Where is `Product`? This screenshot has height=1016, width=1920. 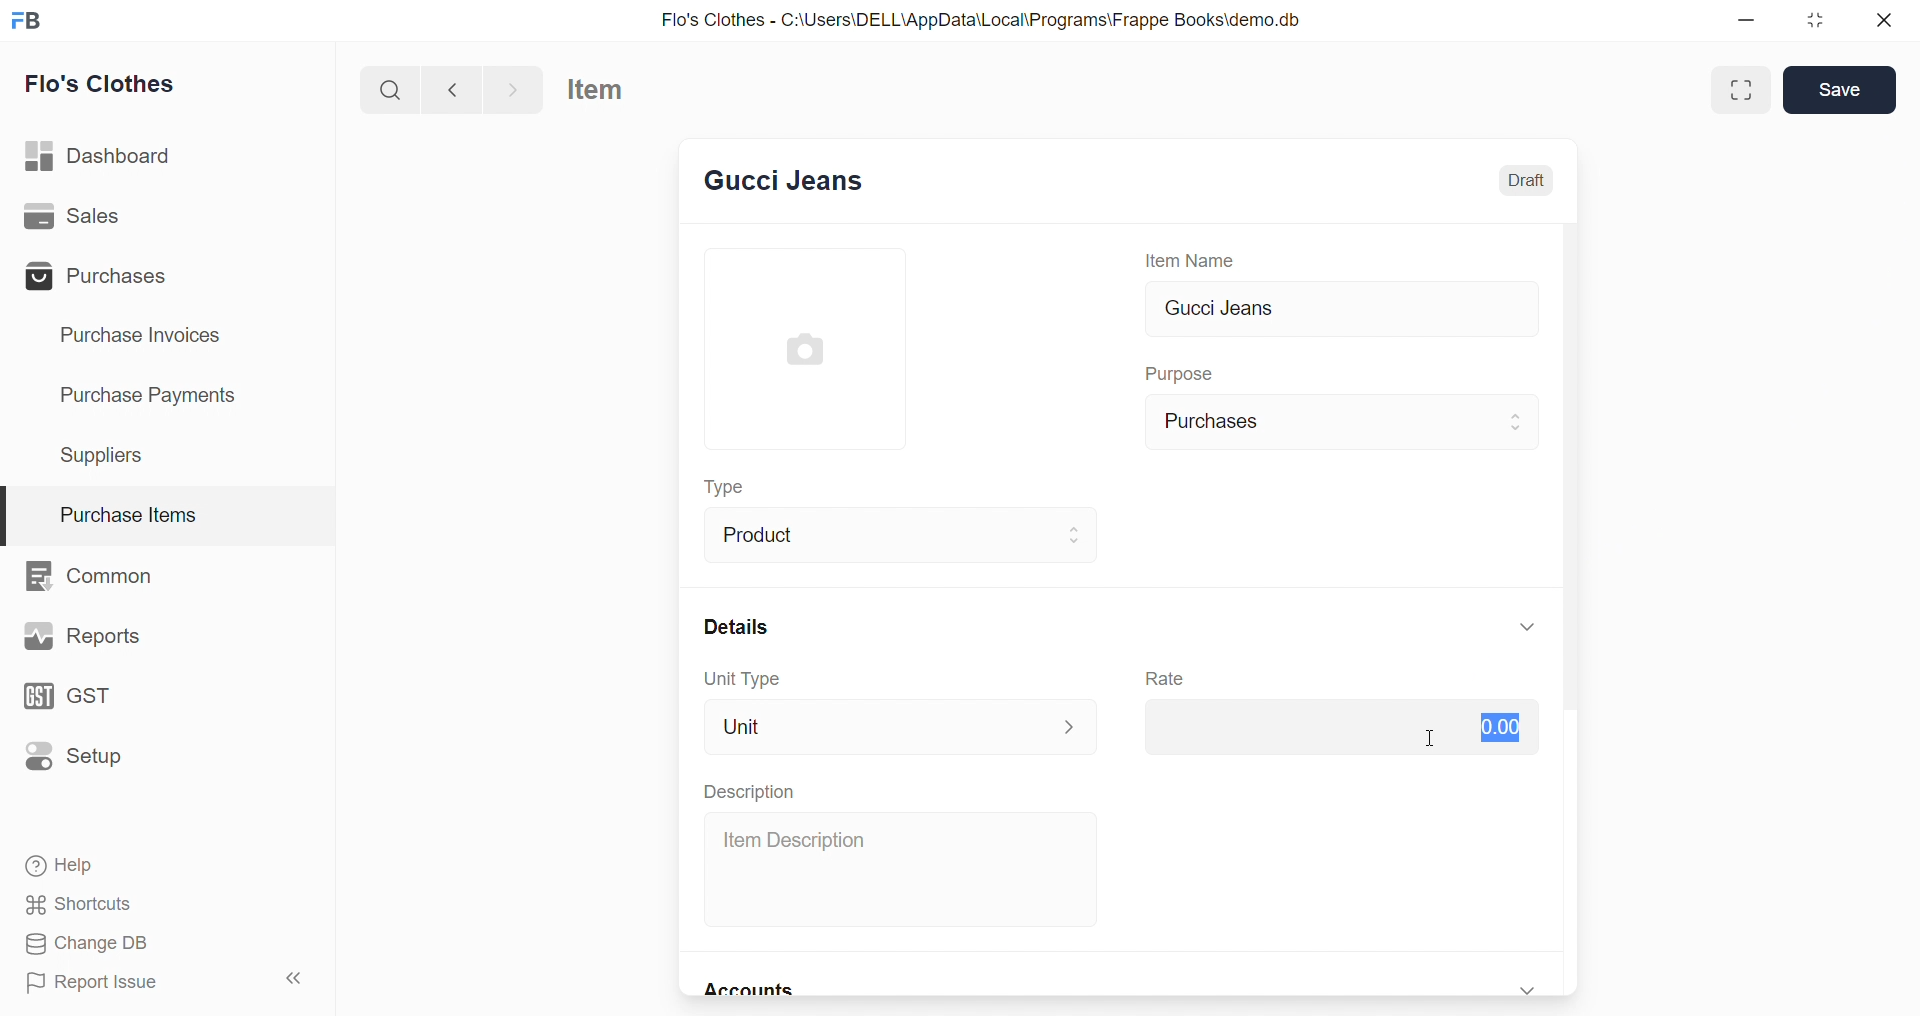 Product is located at coordinates (905, 533).